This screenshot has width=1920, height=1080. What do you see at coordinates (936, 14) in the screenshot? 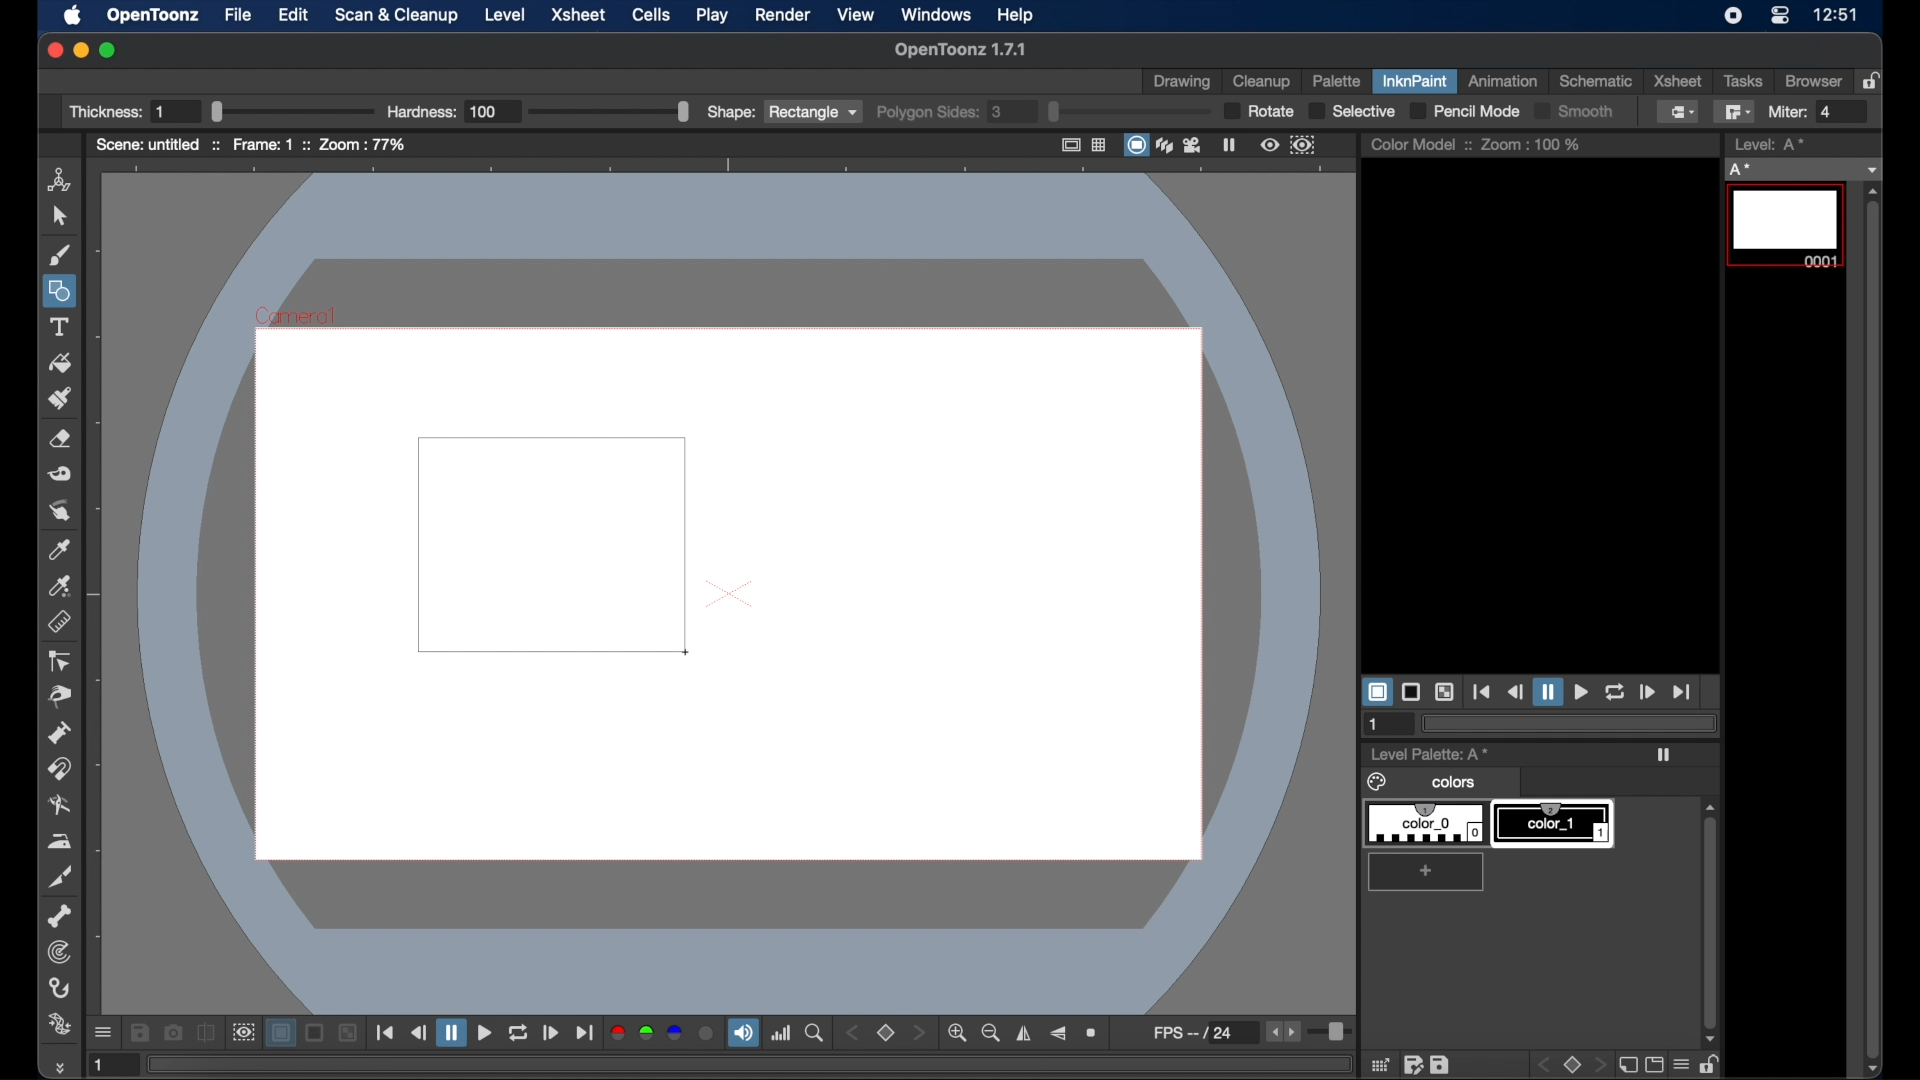
I see `windows` at bounding box center [936, 14].